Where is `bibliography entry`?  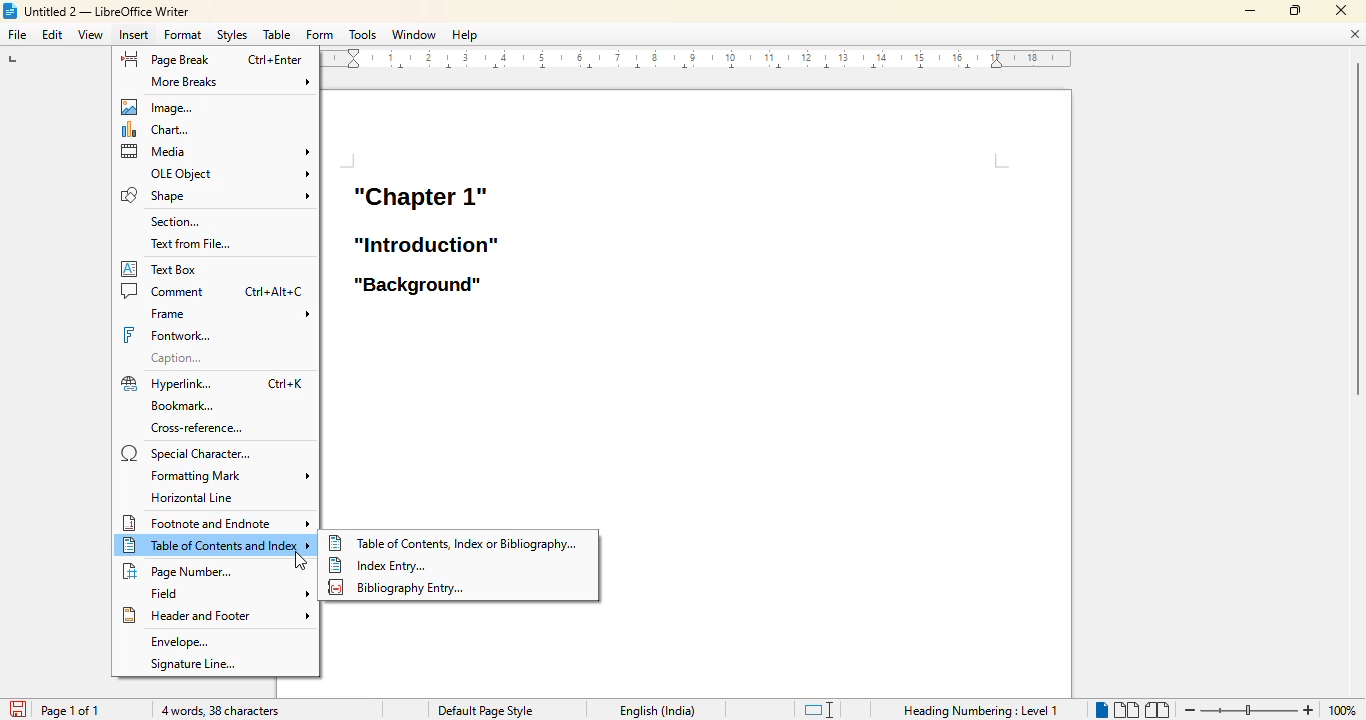 bibliography entry is located at coordinates (397, 588).